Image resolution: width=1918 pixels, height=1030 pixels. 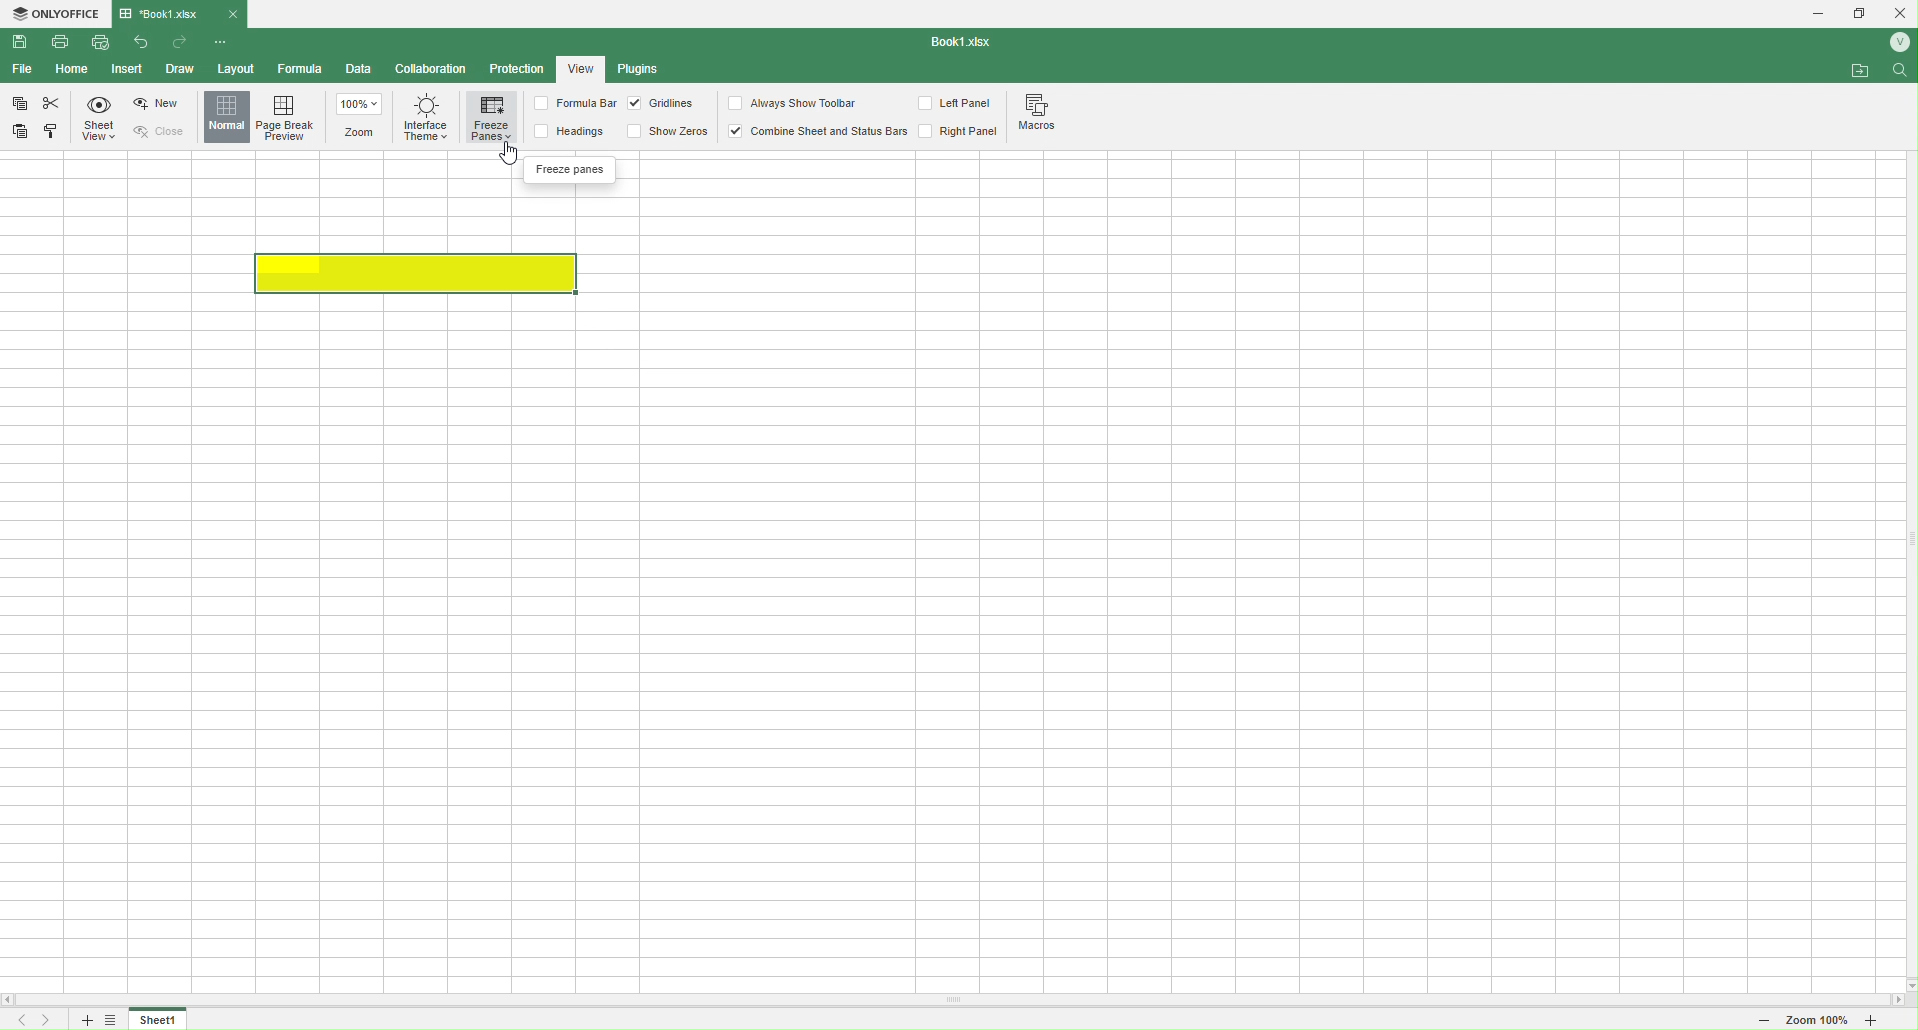 What do you see at coordinates (51, 103) in the screenshot?
I see `Cut` at bounding box center [51, 103].